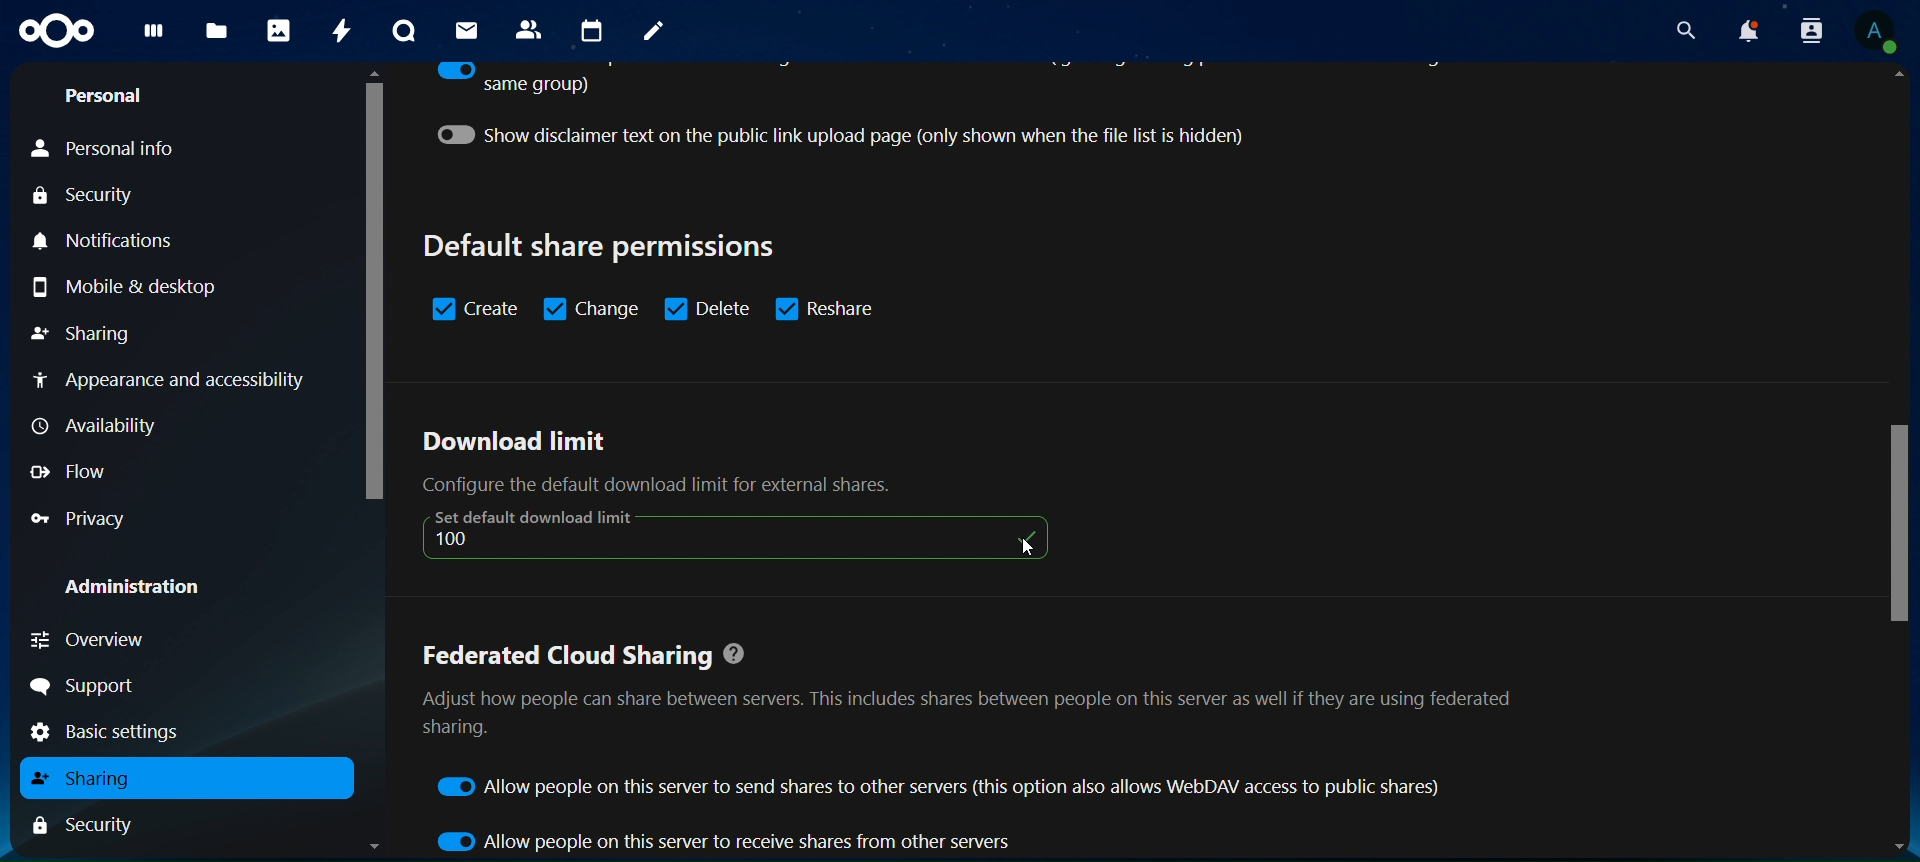 The width and height of the screenshot is (1920, 862). What do you see at coordinates (1900, 462) in the screenshot?
I see `Scrollbar` at bounding box center [1900, 462].